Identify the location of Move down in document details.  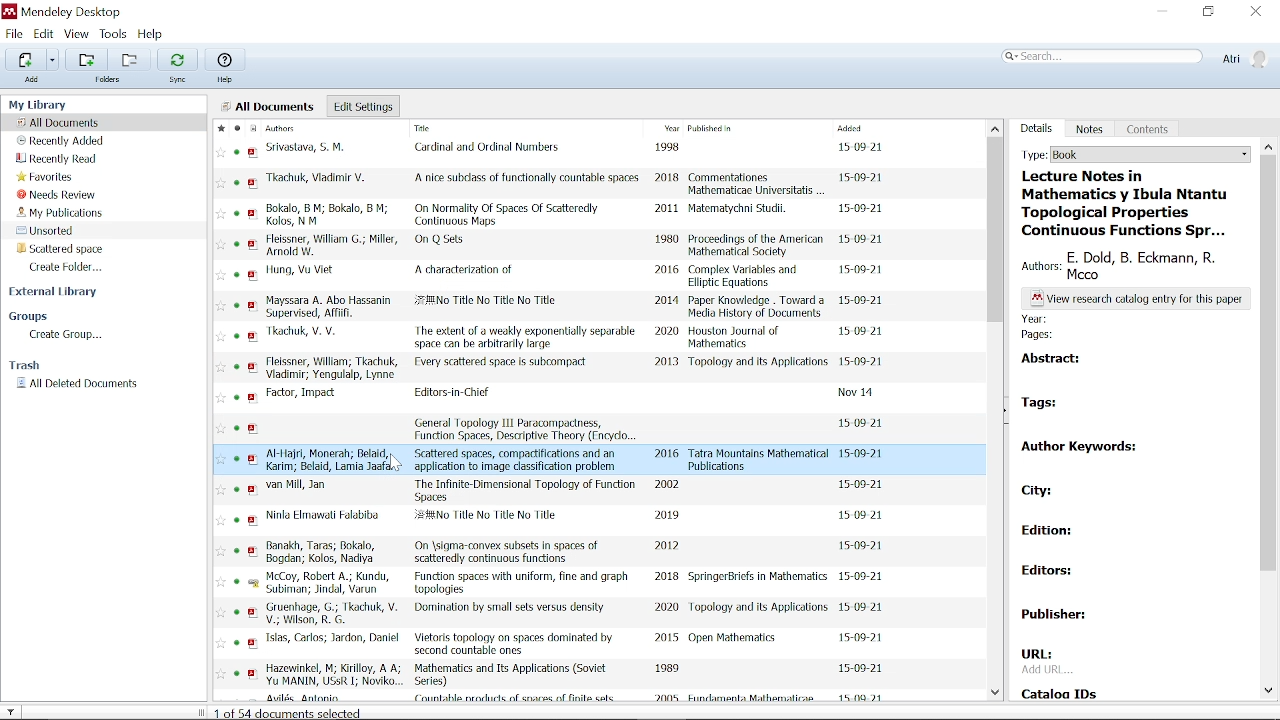
(1269, 691).